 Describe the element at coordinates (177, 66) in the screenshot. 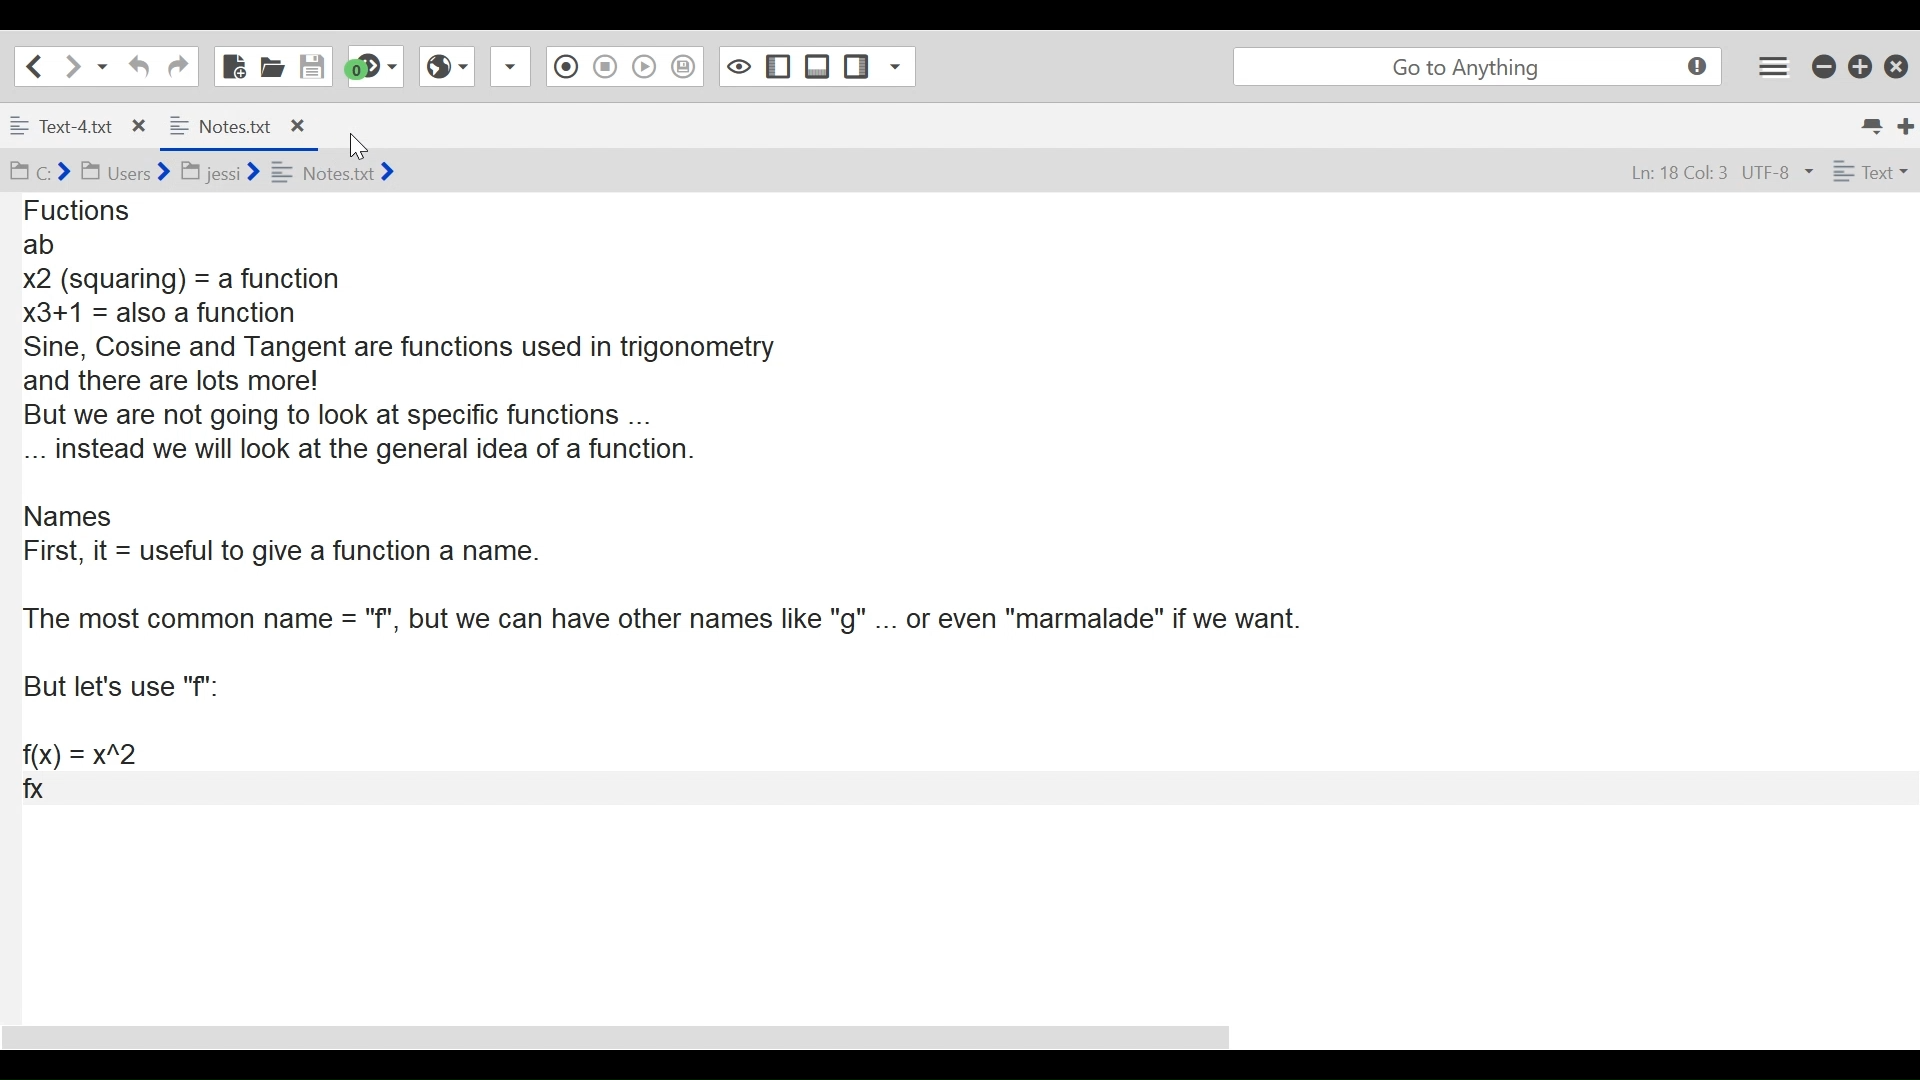

I see `Redo last action` at that location.